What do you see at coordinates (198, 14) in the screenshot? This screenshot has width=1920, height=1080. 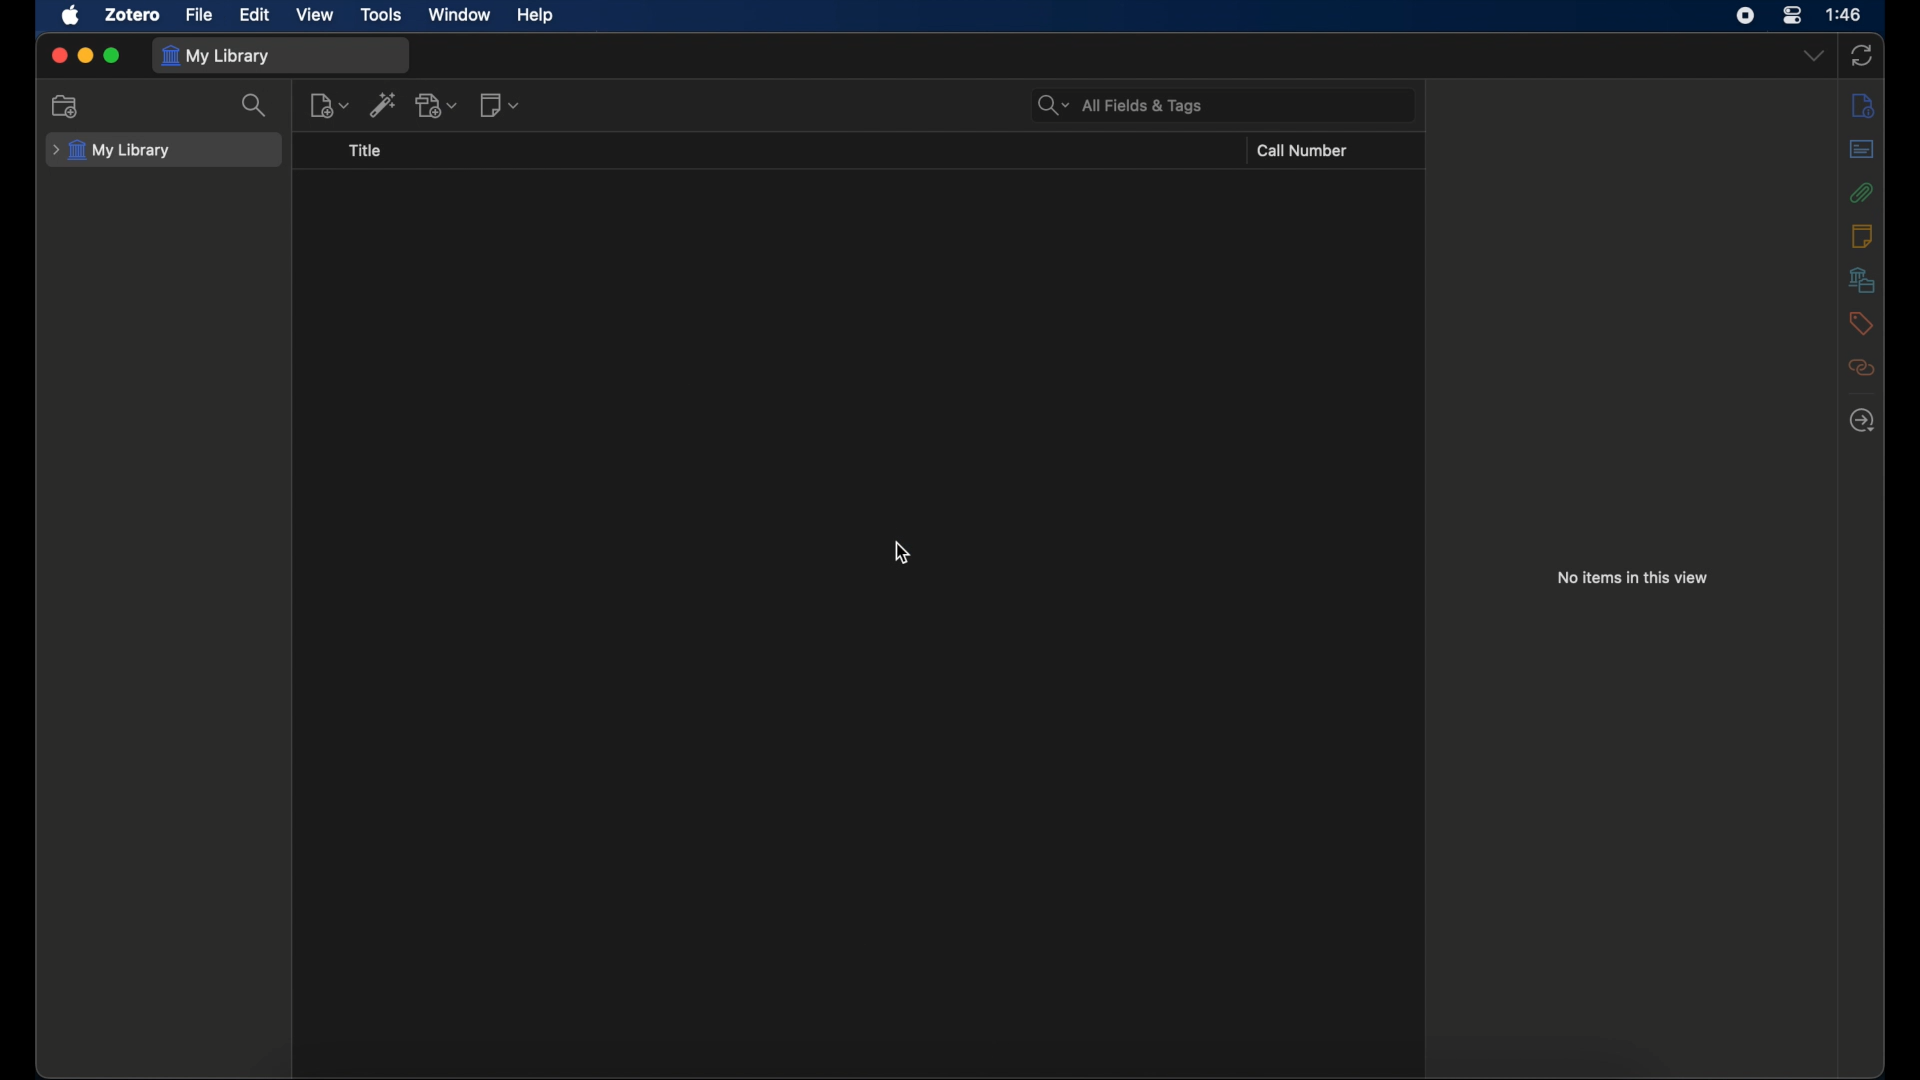 I see `file` at bounding box center [198, 14].